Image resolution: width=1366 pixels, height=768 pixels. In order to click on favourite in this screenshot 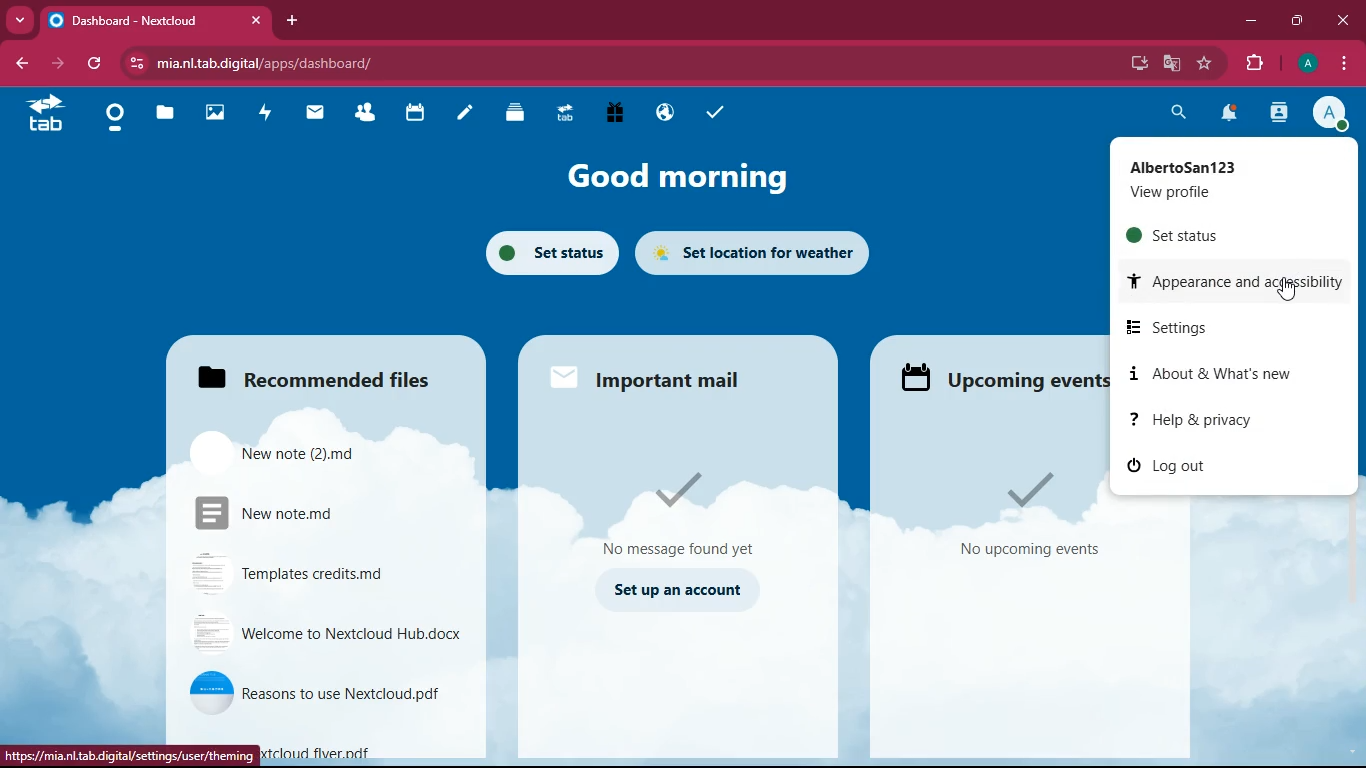, I will do `click(1209, 63)`.